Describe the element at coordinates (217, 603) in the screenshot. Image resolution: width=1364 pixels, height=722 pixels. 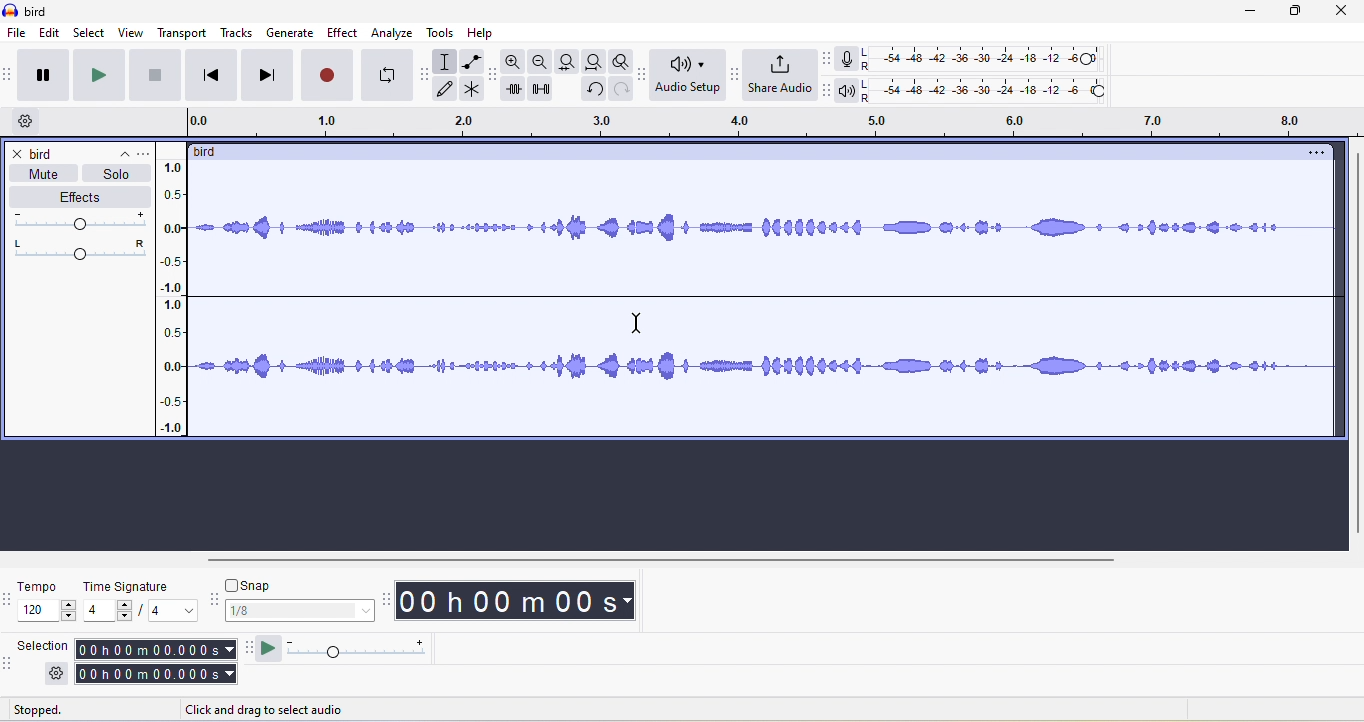
I see `audacity snapping toolbar` at that location.